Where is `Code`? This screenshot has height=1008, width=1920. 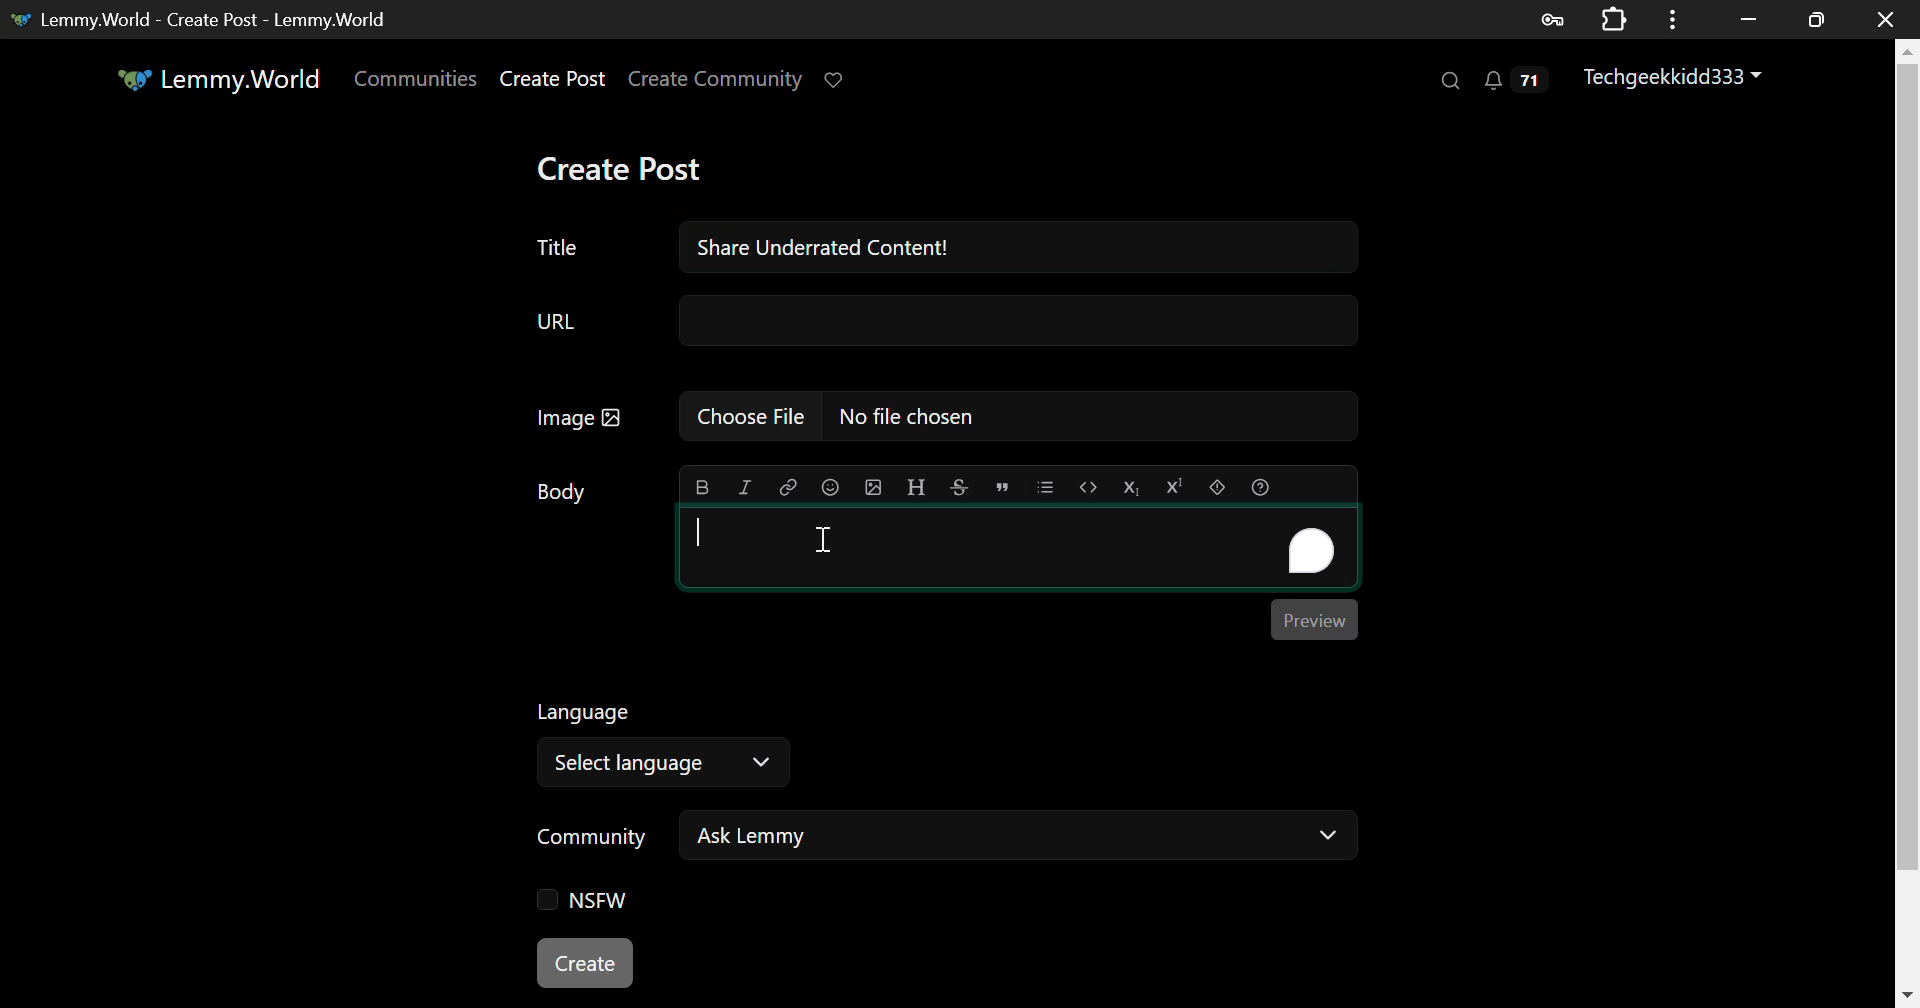 Code is located at coordinates (1087, 488).